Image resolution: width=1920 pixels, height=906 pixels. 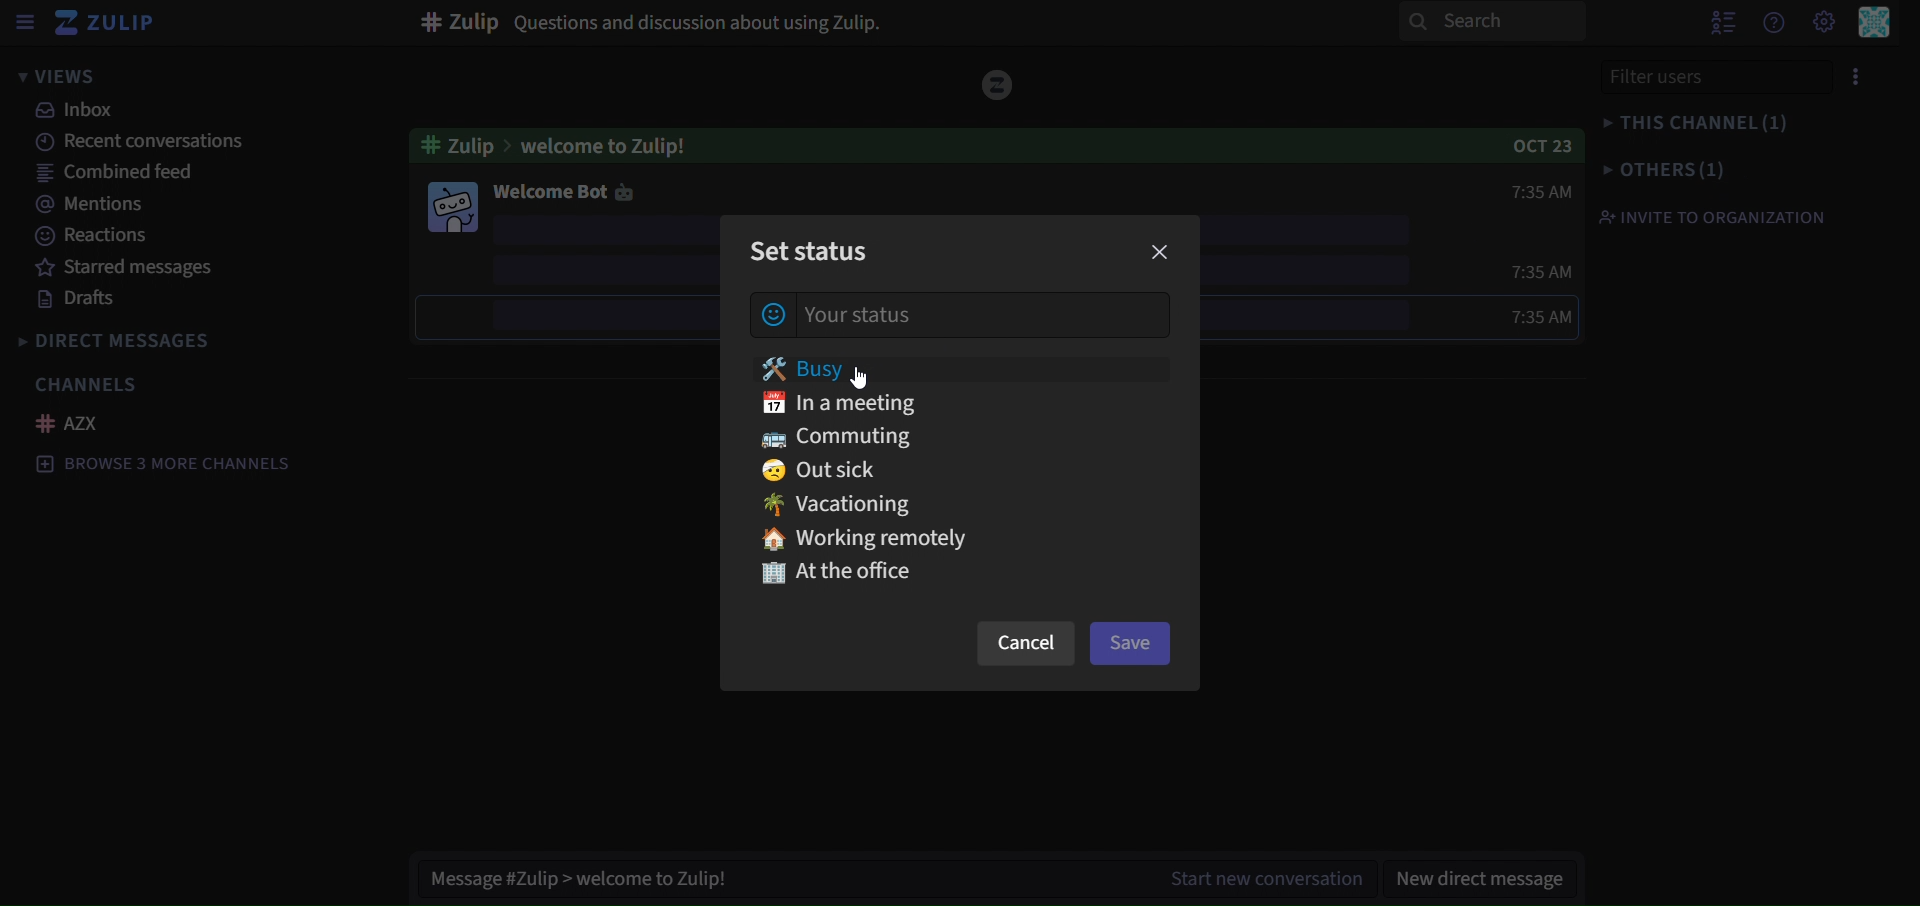 I want to click on inbox, so click(x=79, y=112).